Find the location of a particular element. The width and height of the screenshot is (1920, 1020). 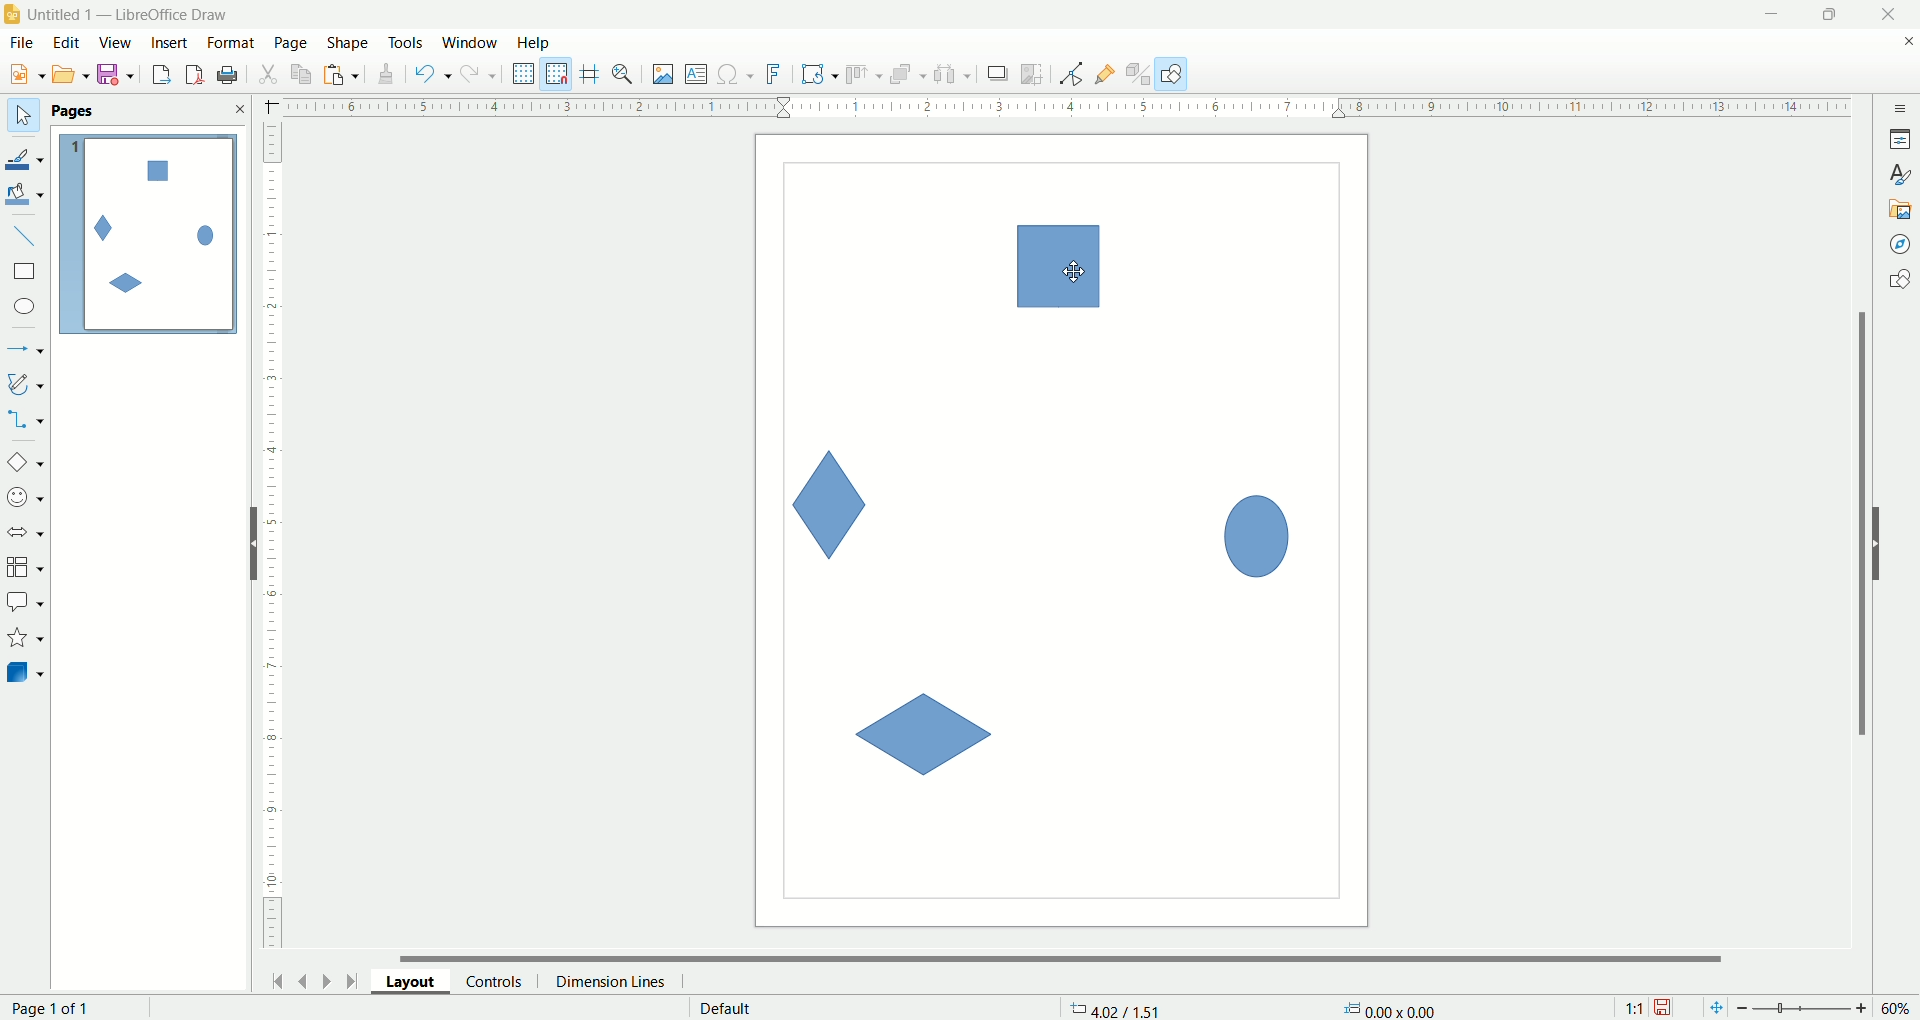

clone formatting is located at coordinates (387, 71).